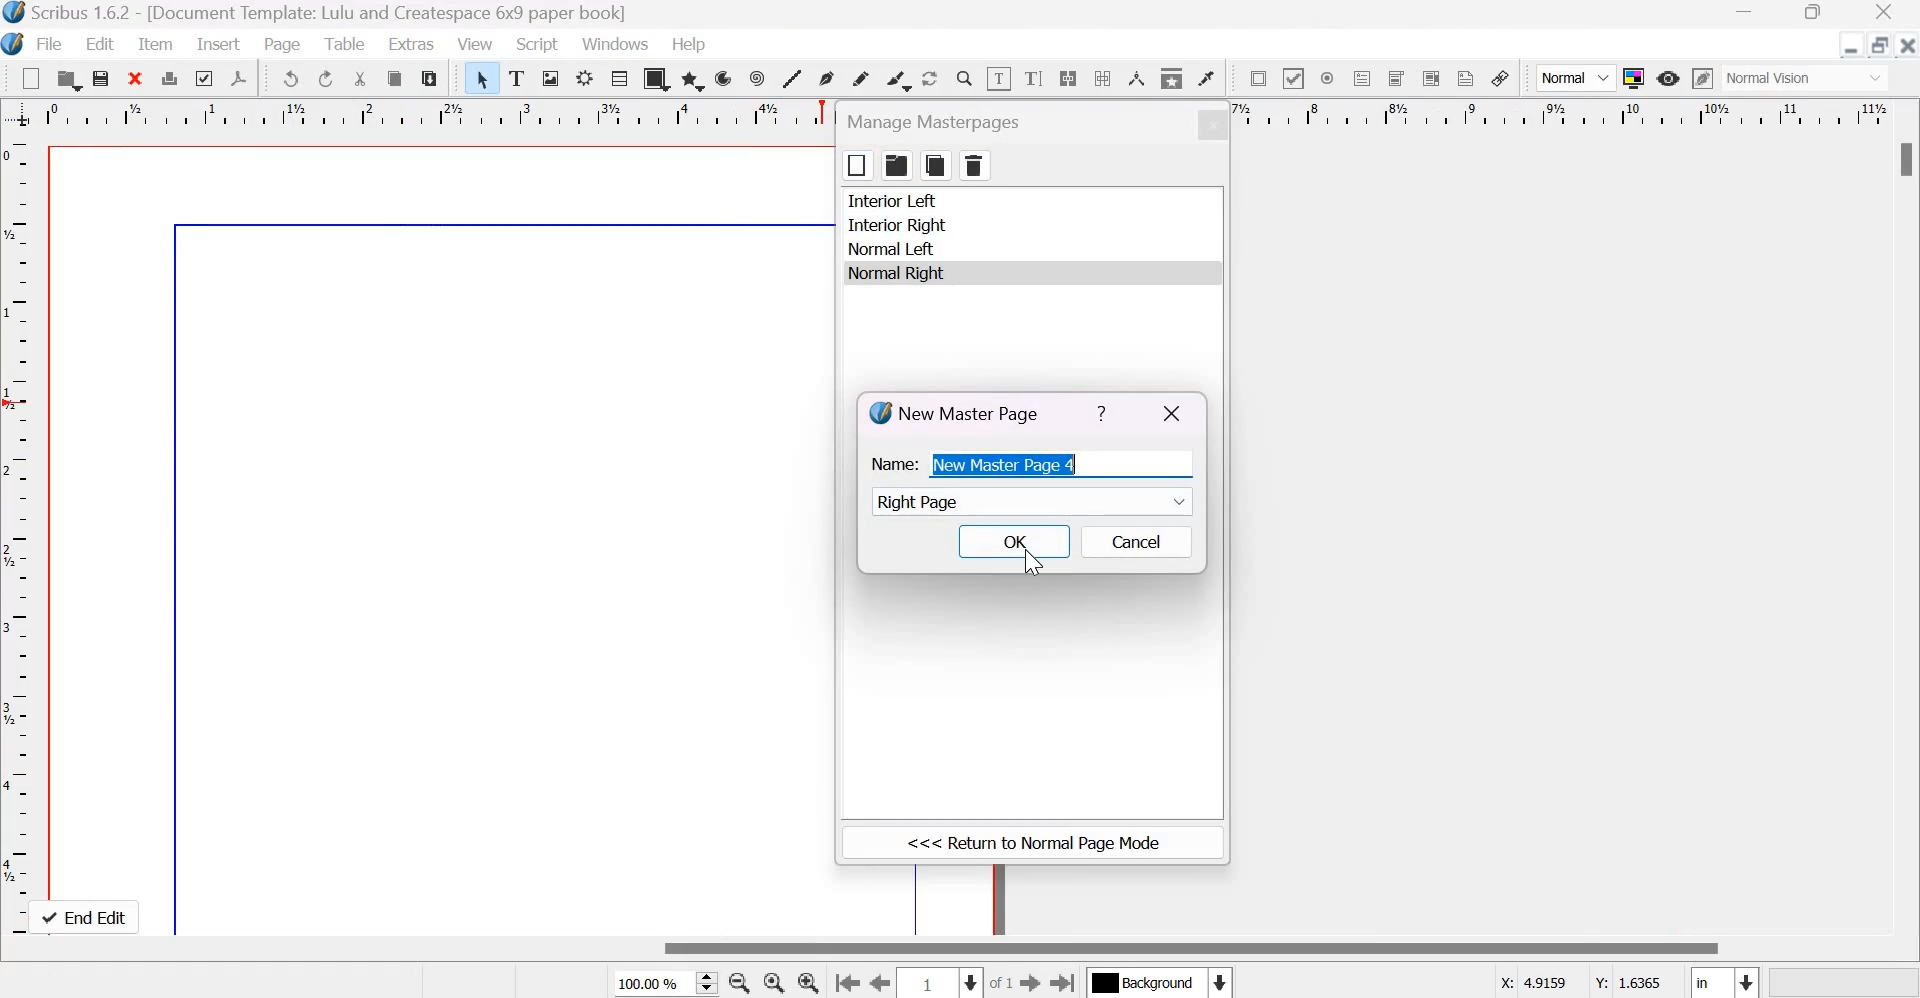 This screenshot has height=998, width=1920. Describe the element at coordinates (1005, 465) in the screenshot. I see `New Master Page 4` at that location.